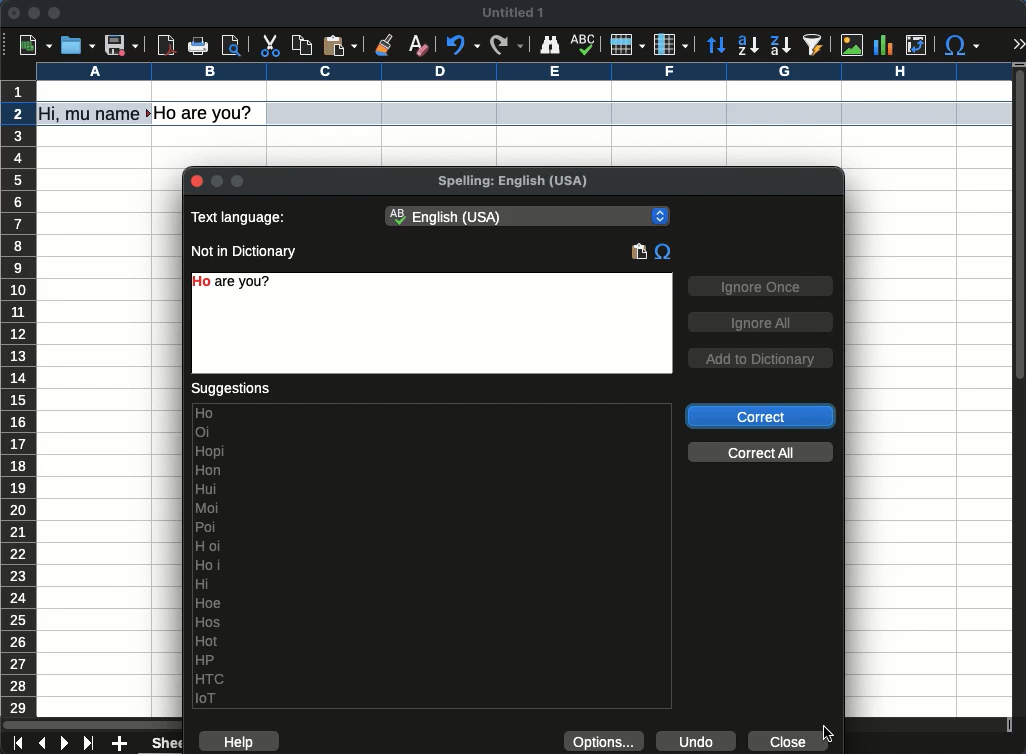 This screenshot has height=754, width=1026. What do you see at coordinates (161, 744) in the screenshot?
I see `sheet 1` at bounding box center [161, 744].